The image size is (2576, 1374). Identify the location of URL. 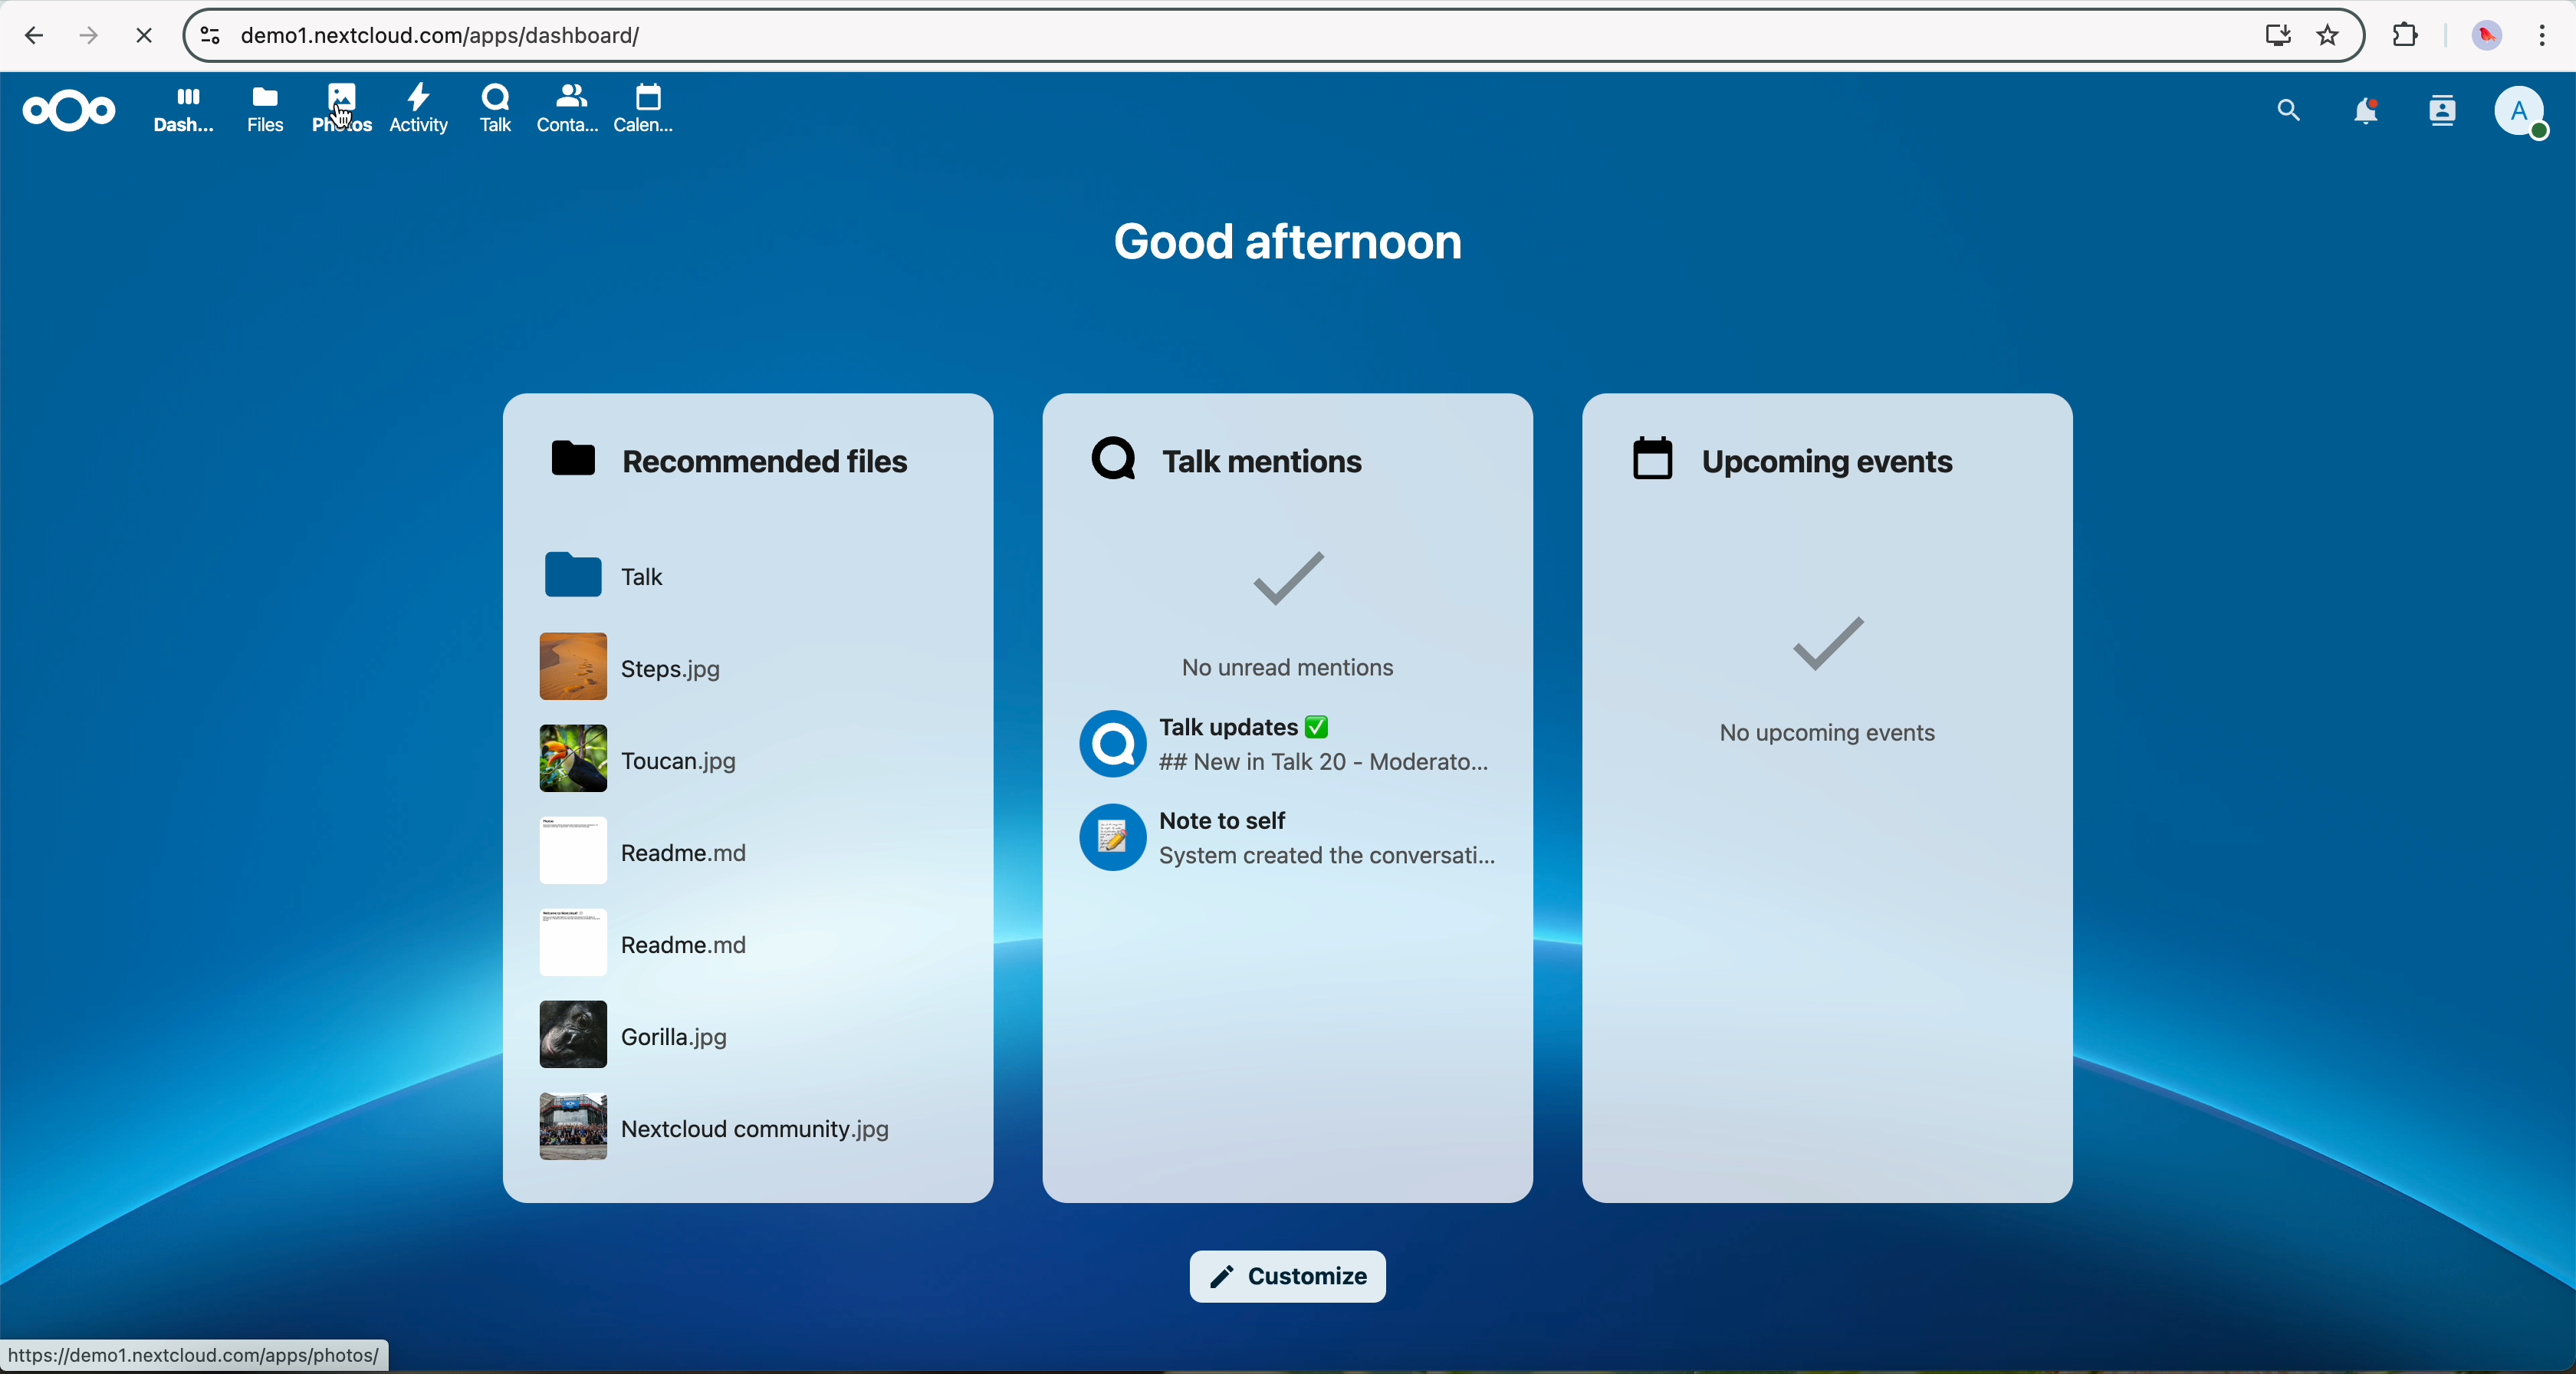
(196, 1356).